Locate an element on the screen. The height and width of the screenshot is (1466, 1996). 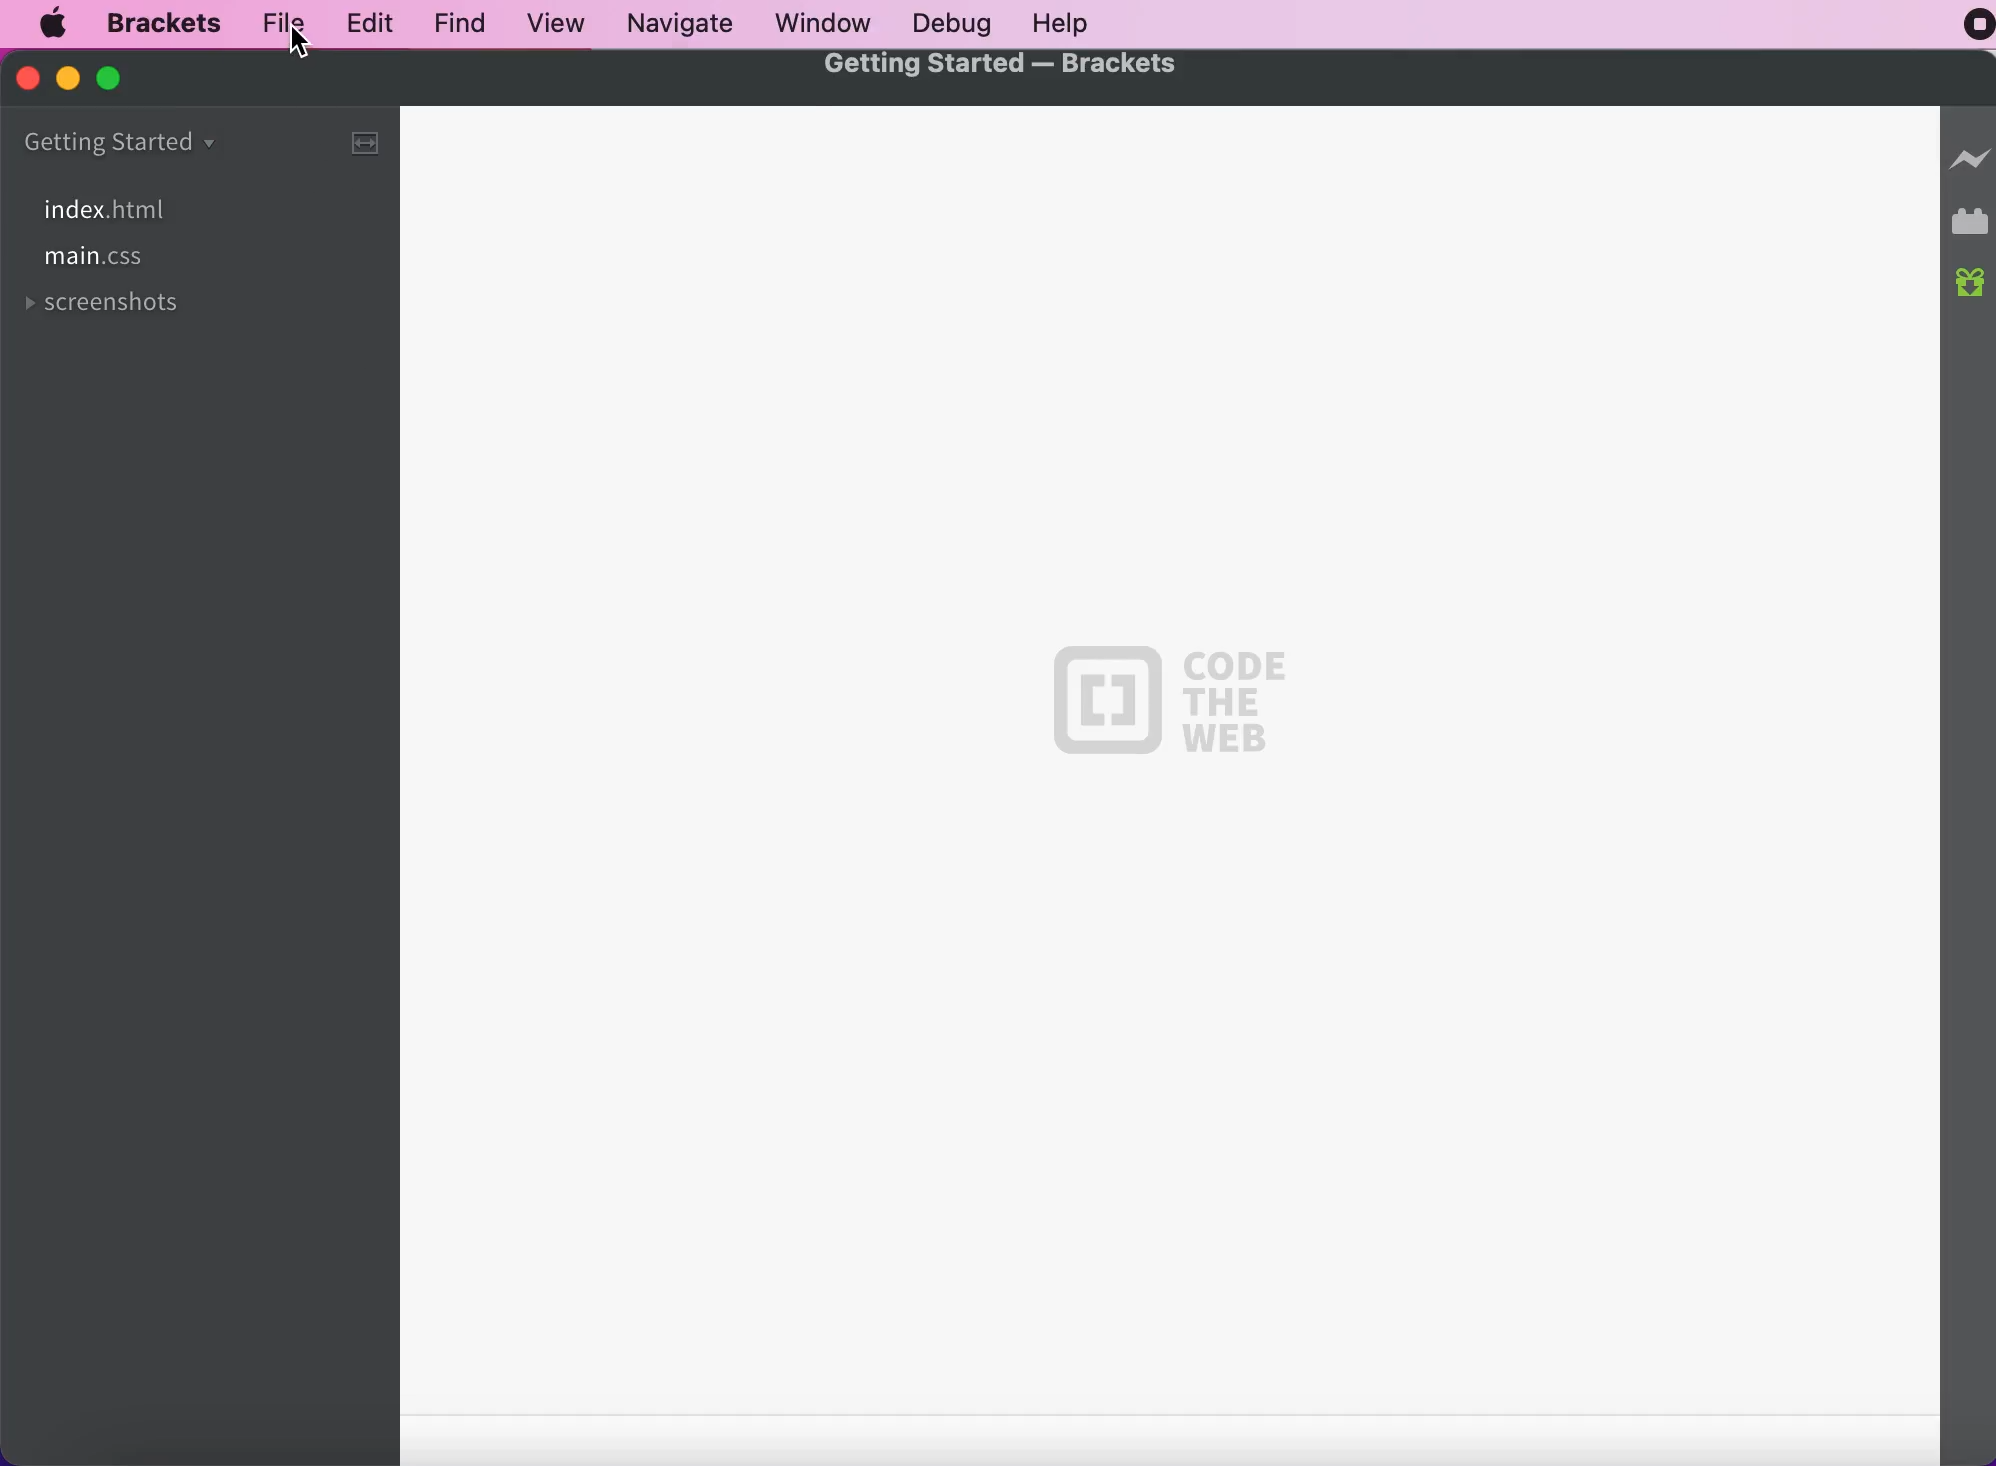
cursor is located at coordinates (300, 44).